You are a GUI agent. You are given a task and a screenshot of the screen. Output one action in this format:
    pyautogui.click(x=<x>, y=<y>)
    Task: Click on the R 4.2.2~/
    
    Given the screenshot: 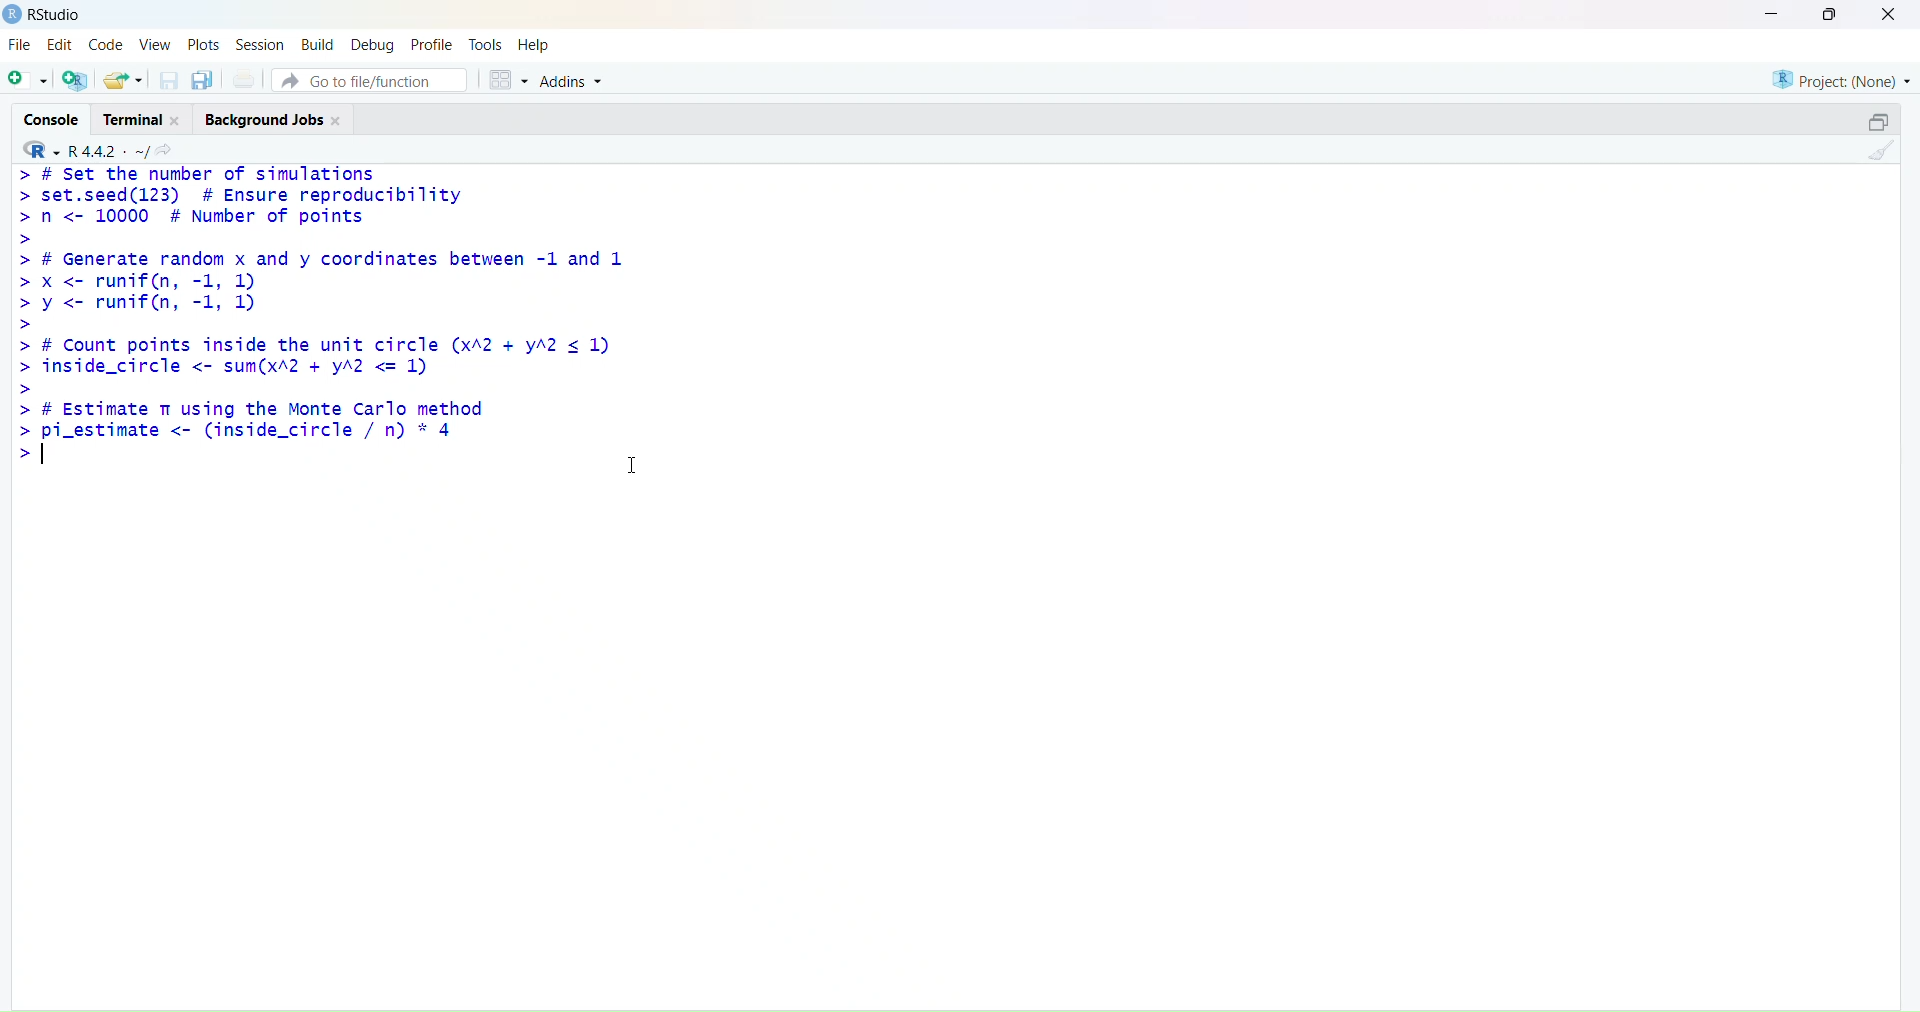 What is the action you would take?
    pyautogui.click(x=111, y=149)
    